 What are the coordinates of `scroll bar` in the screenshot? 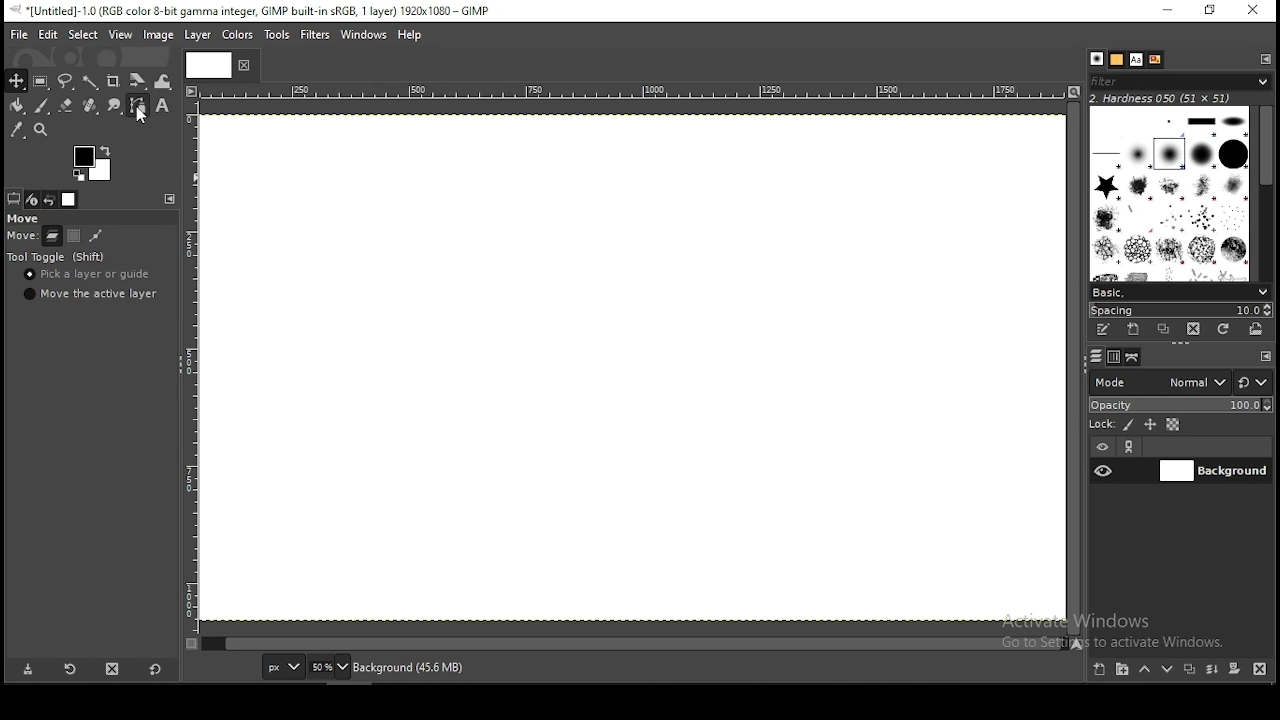 It's located at (1263, 194).